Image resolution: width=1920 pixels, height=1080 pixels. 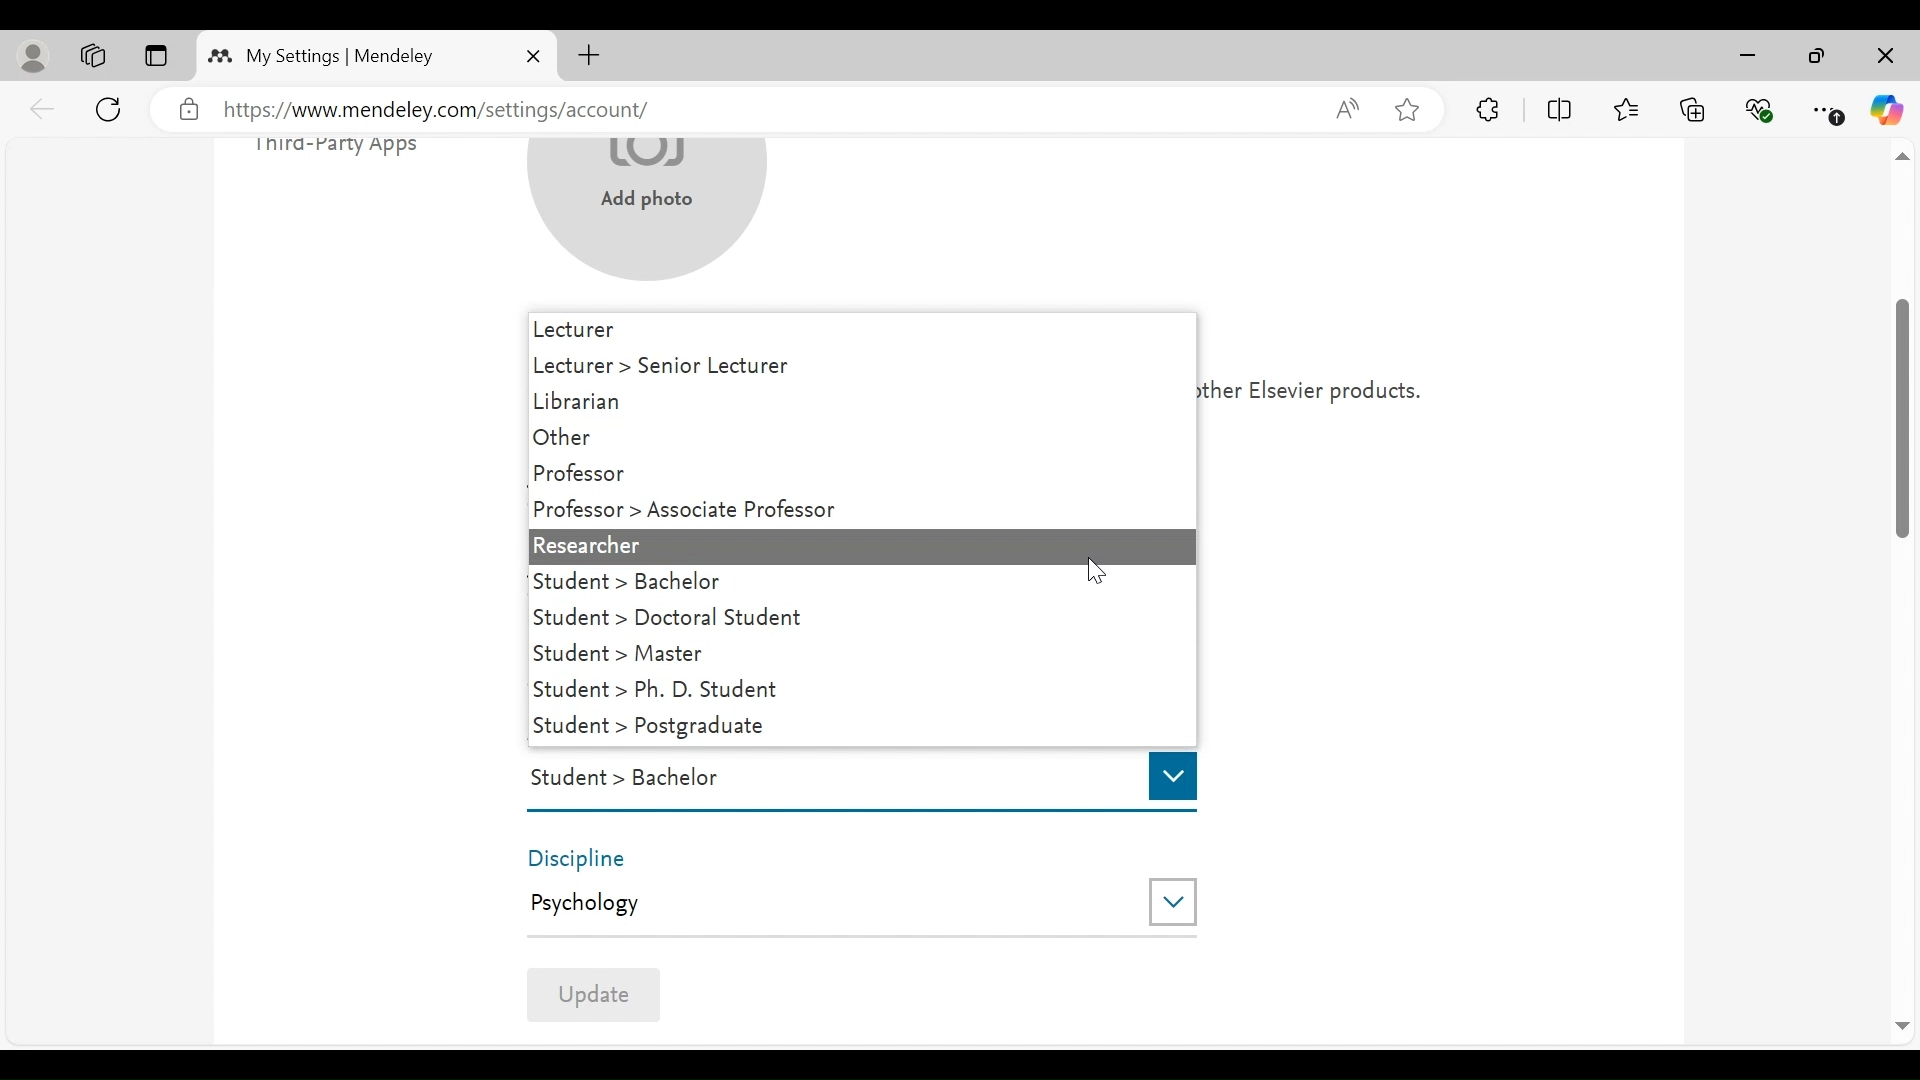 I want to click on verified, so click(x=189, y=110).